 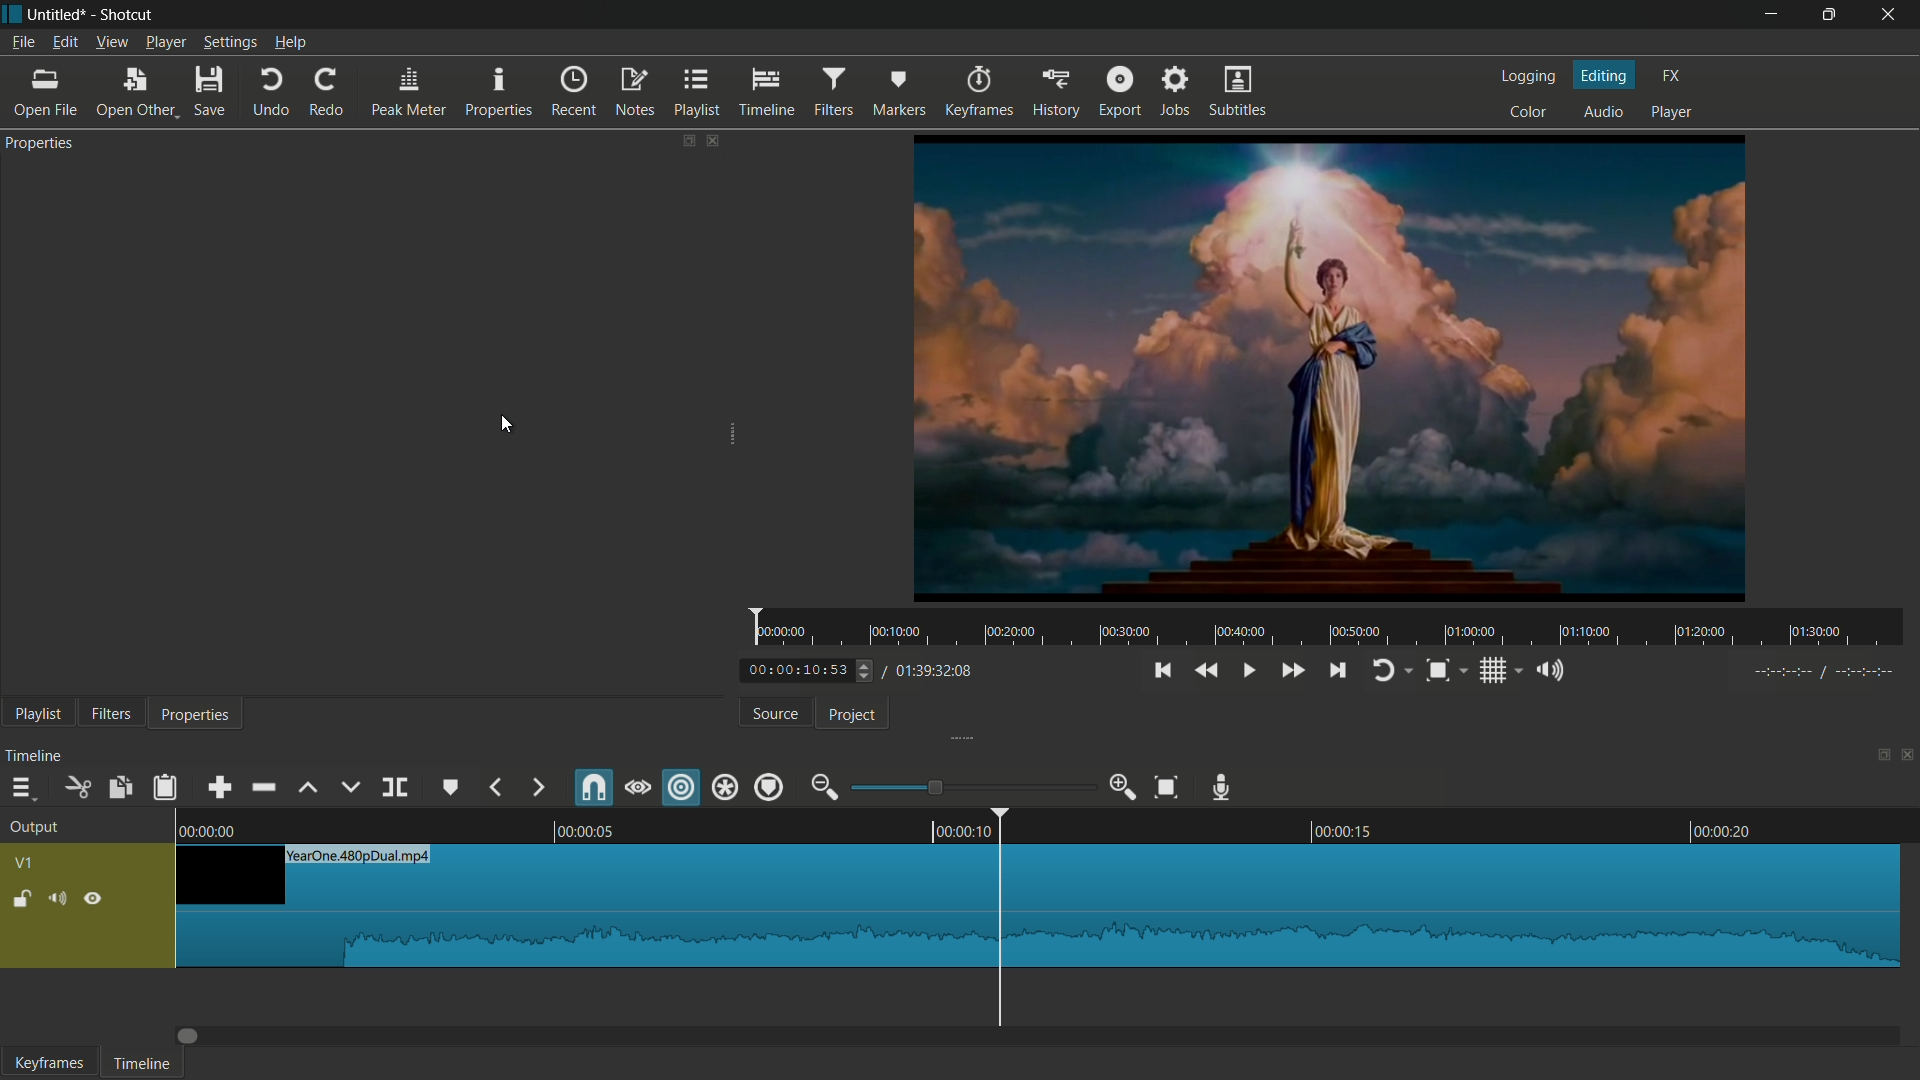 I want to click on timeline, so click(x=768, y=91).